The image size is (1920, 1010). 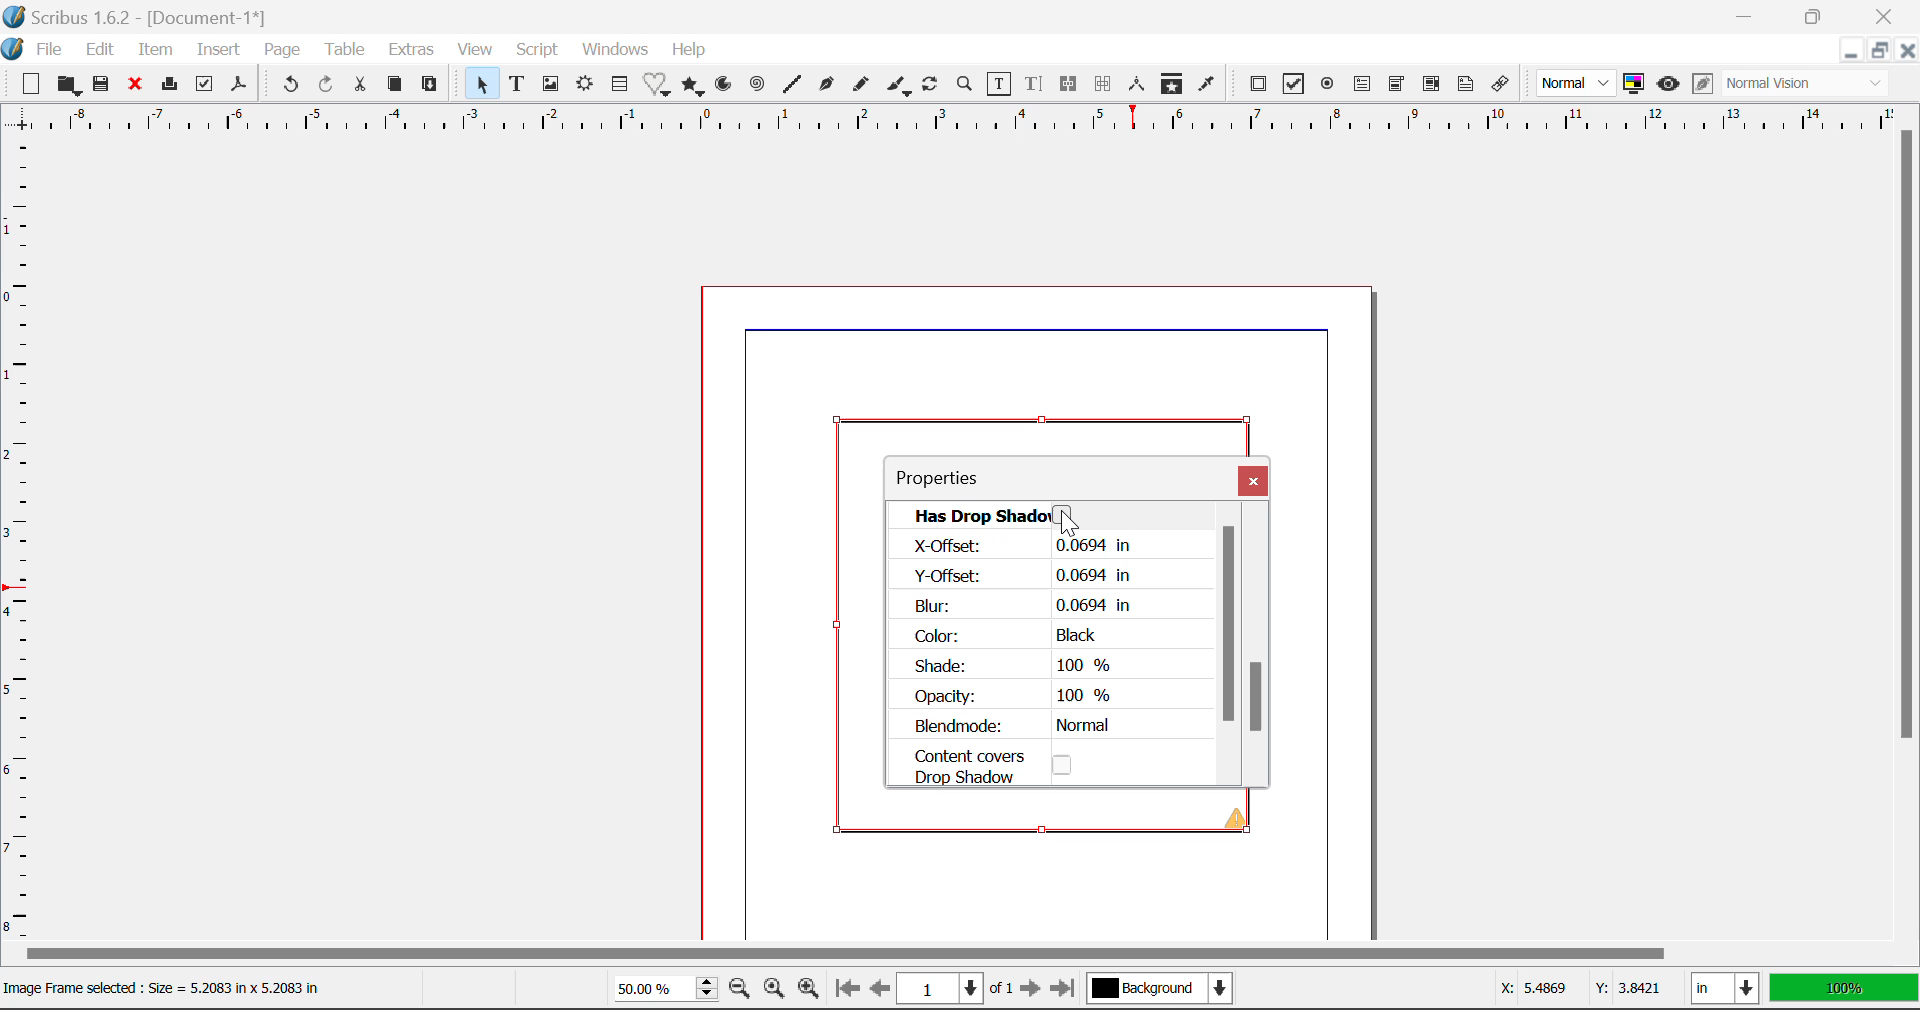 What do you see at coordinates (50, 50) in the screenshot?
I see `File` at bounding box center [50, 50].